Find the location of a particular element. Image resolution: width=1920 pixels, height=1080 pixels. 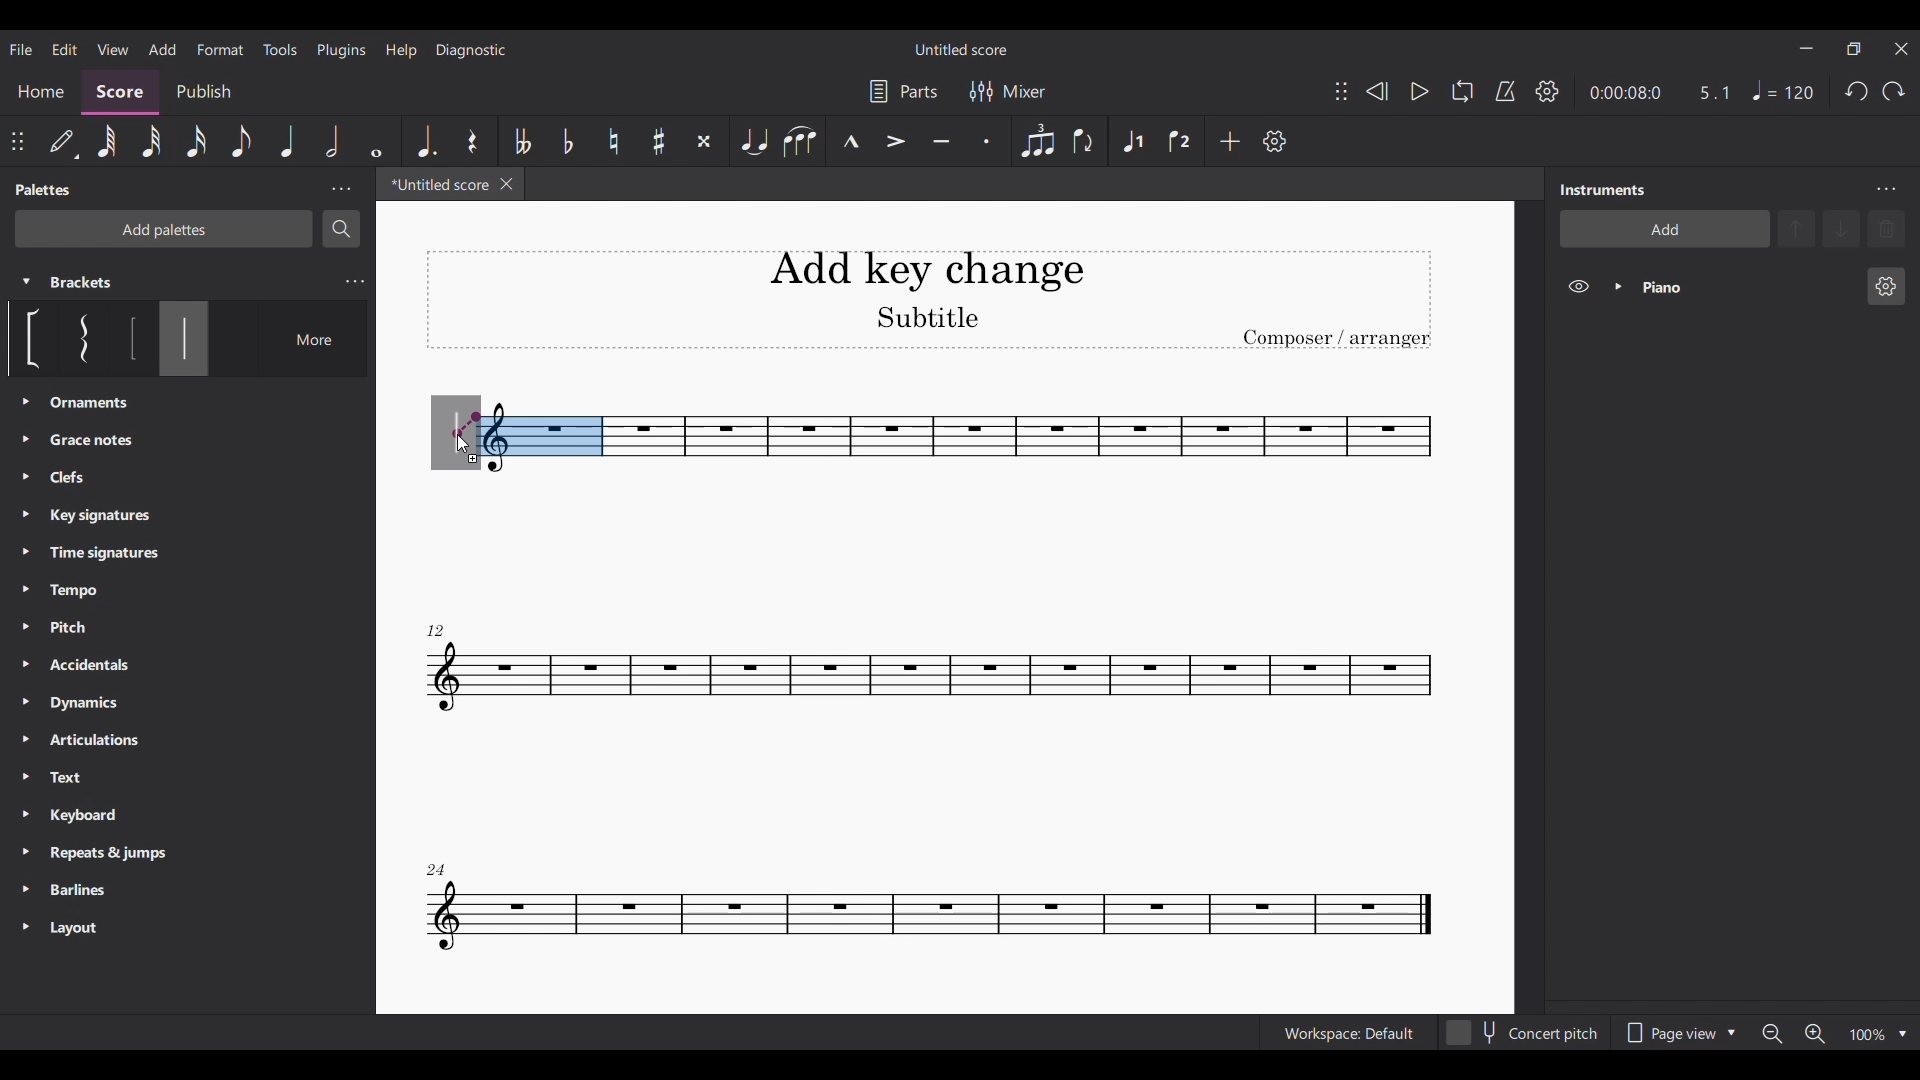

Mixer is located at coordinates (1008, 92).